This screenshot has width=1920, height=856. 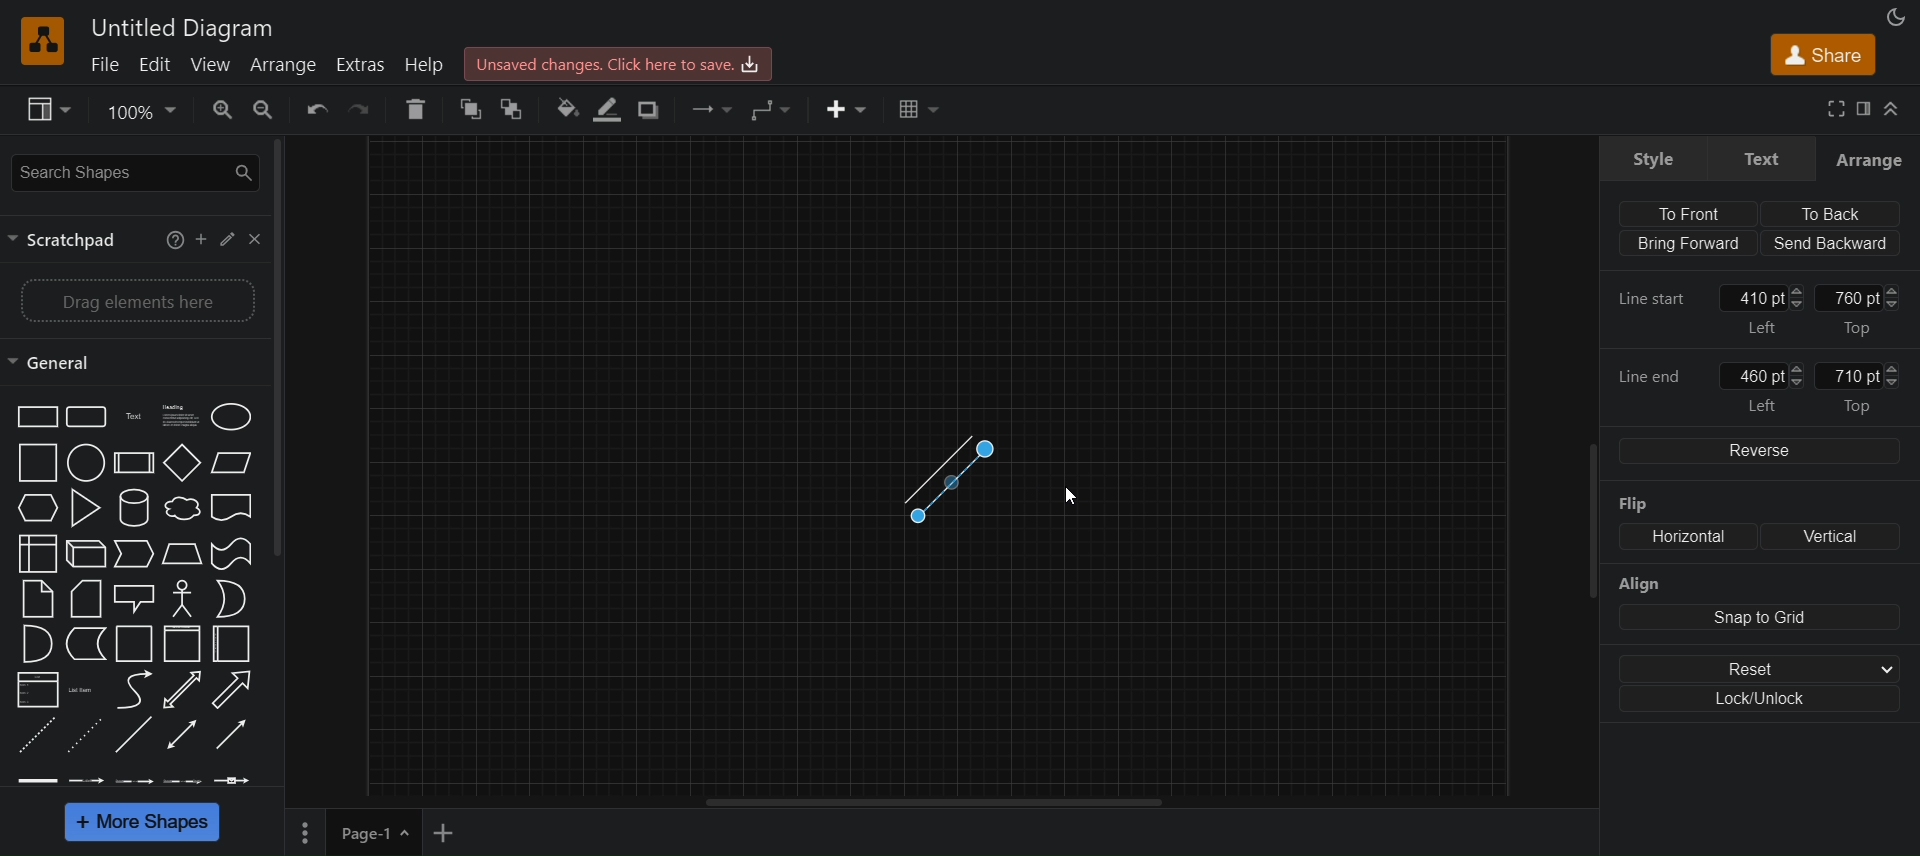 I want to click on arrange, so click(x=285, y=64).